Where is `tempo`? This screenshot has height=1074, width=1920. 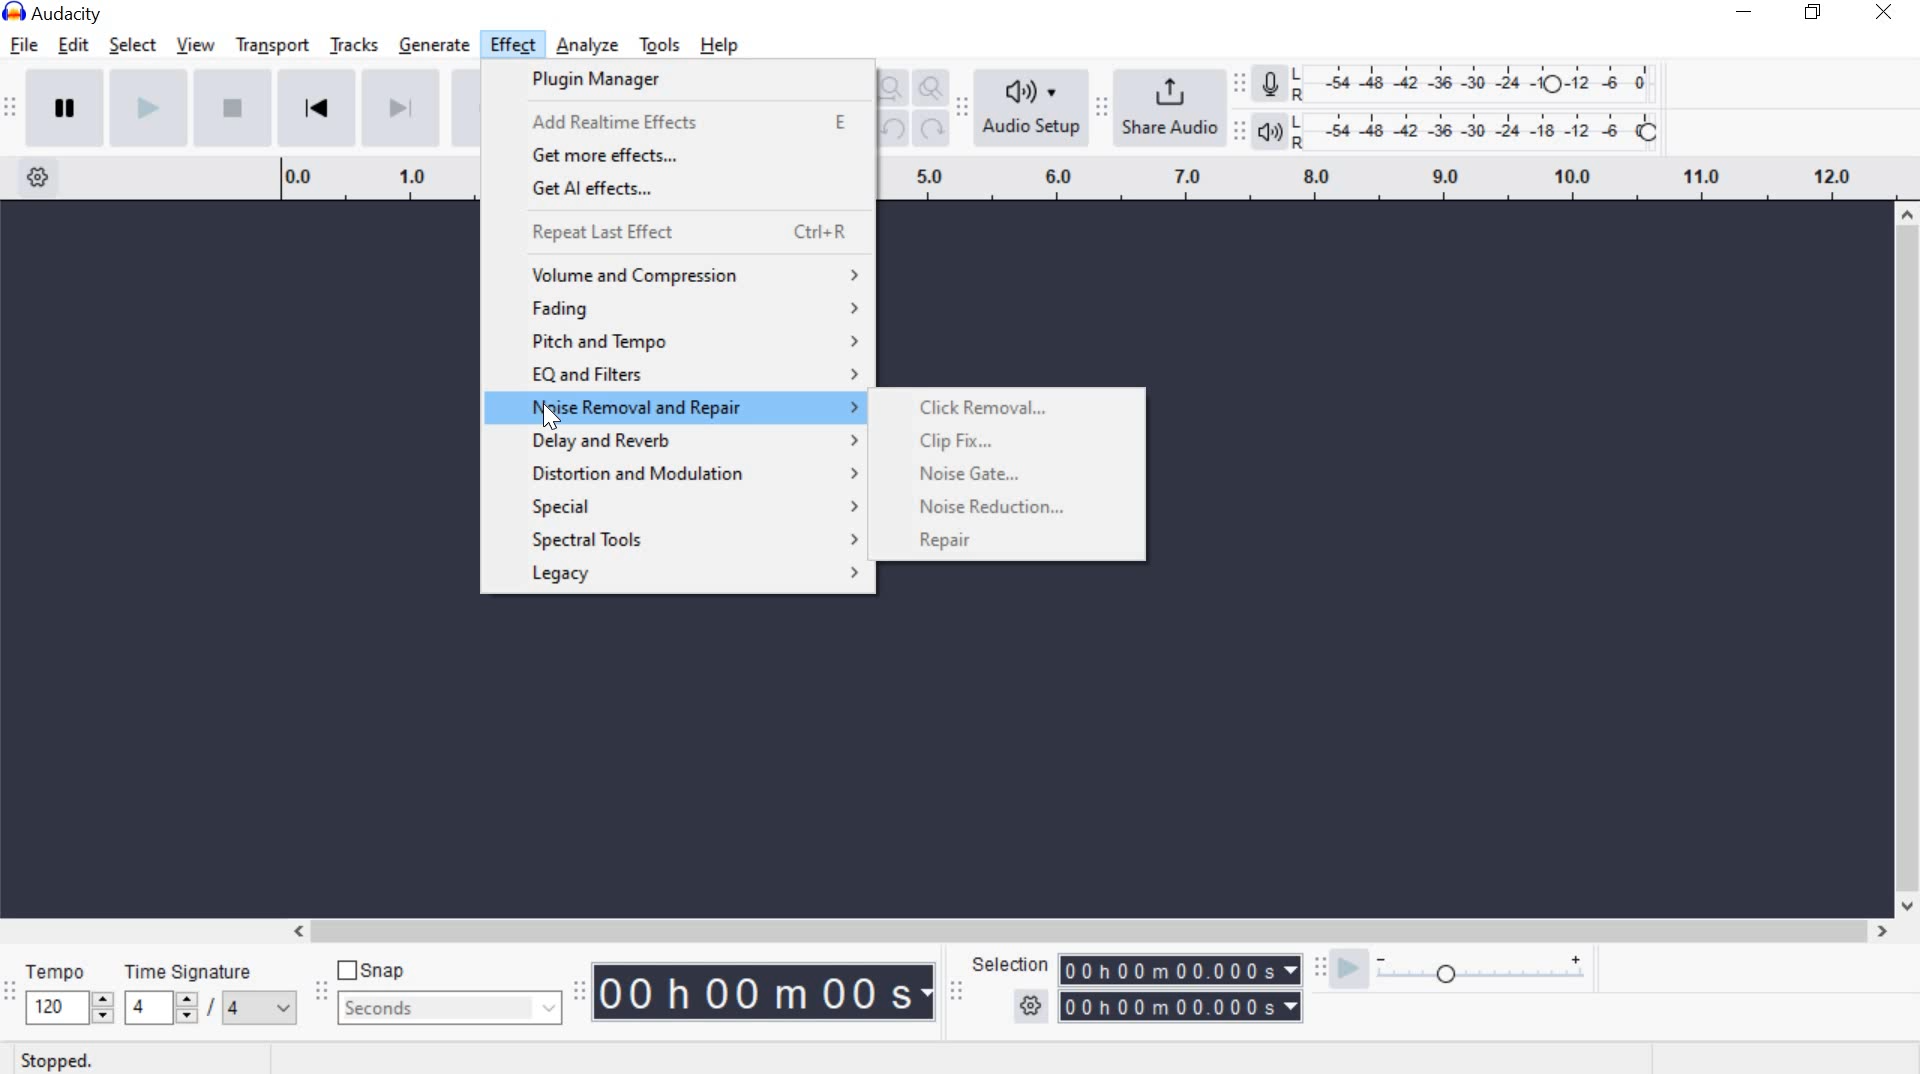 tempo is located at coordinates (68, 993).